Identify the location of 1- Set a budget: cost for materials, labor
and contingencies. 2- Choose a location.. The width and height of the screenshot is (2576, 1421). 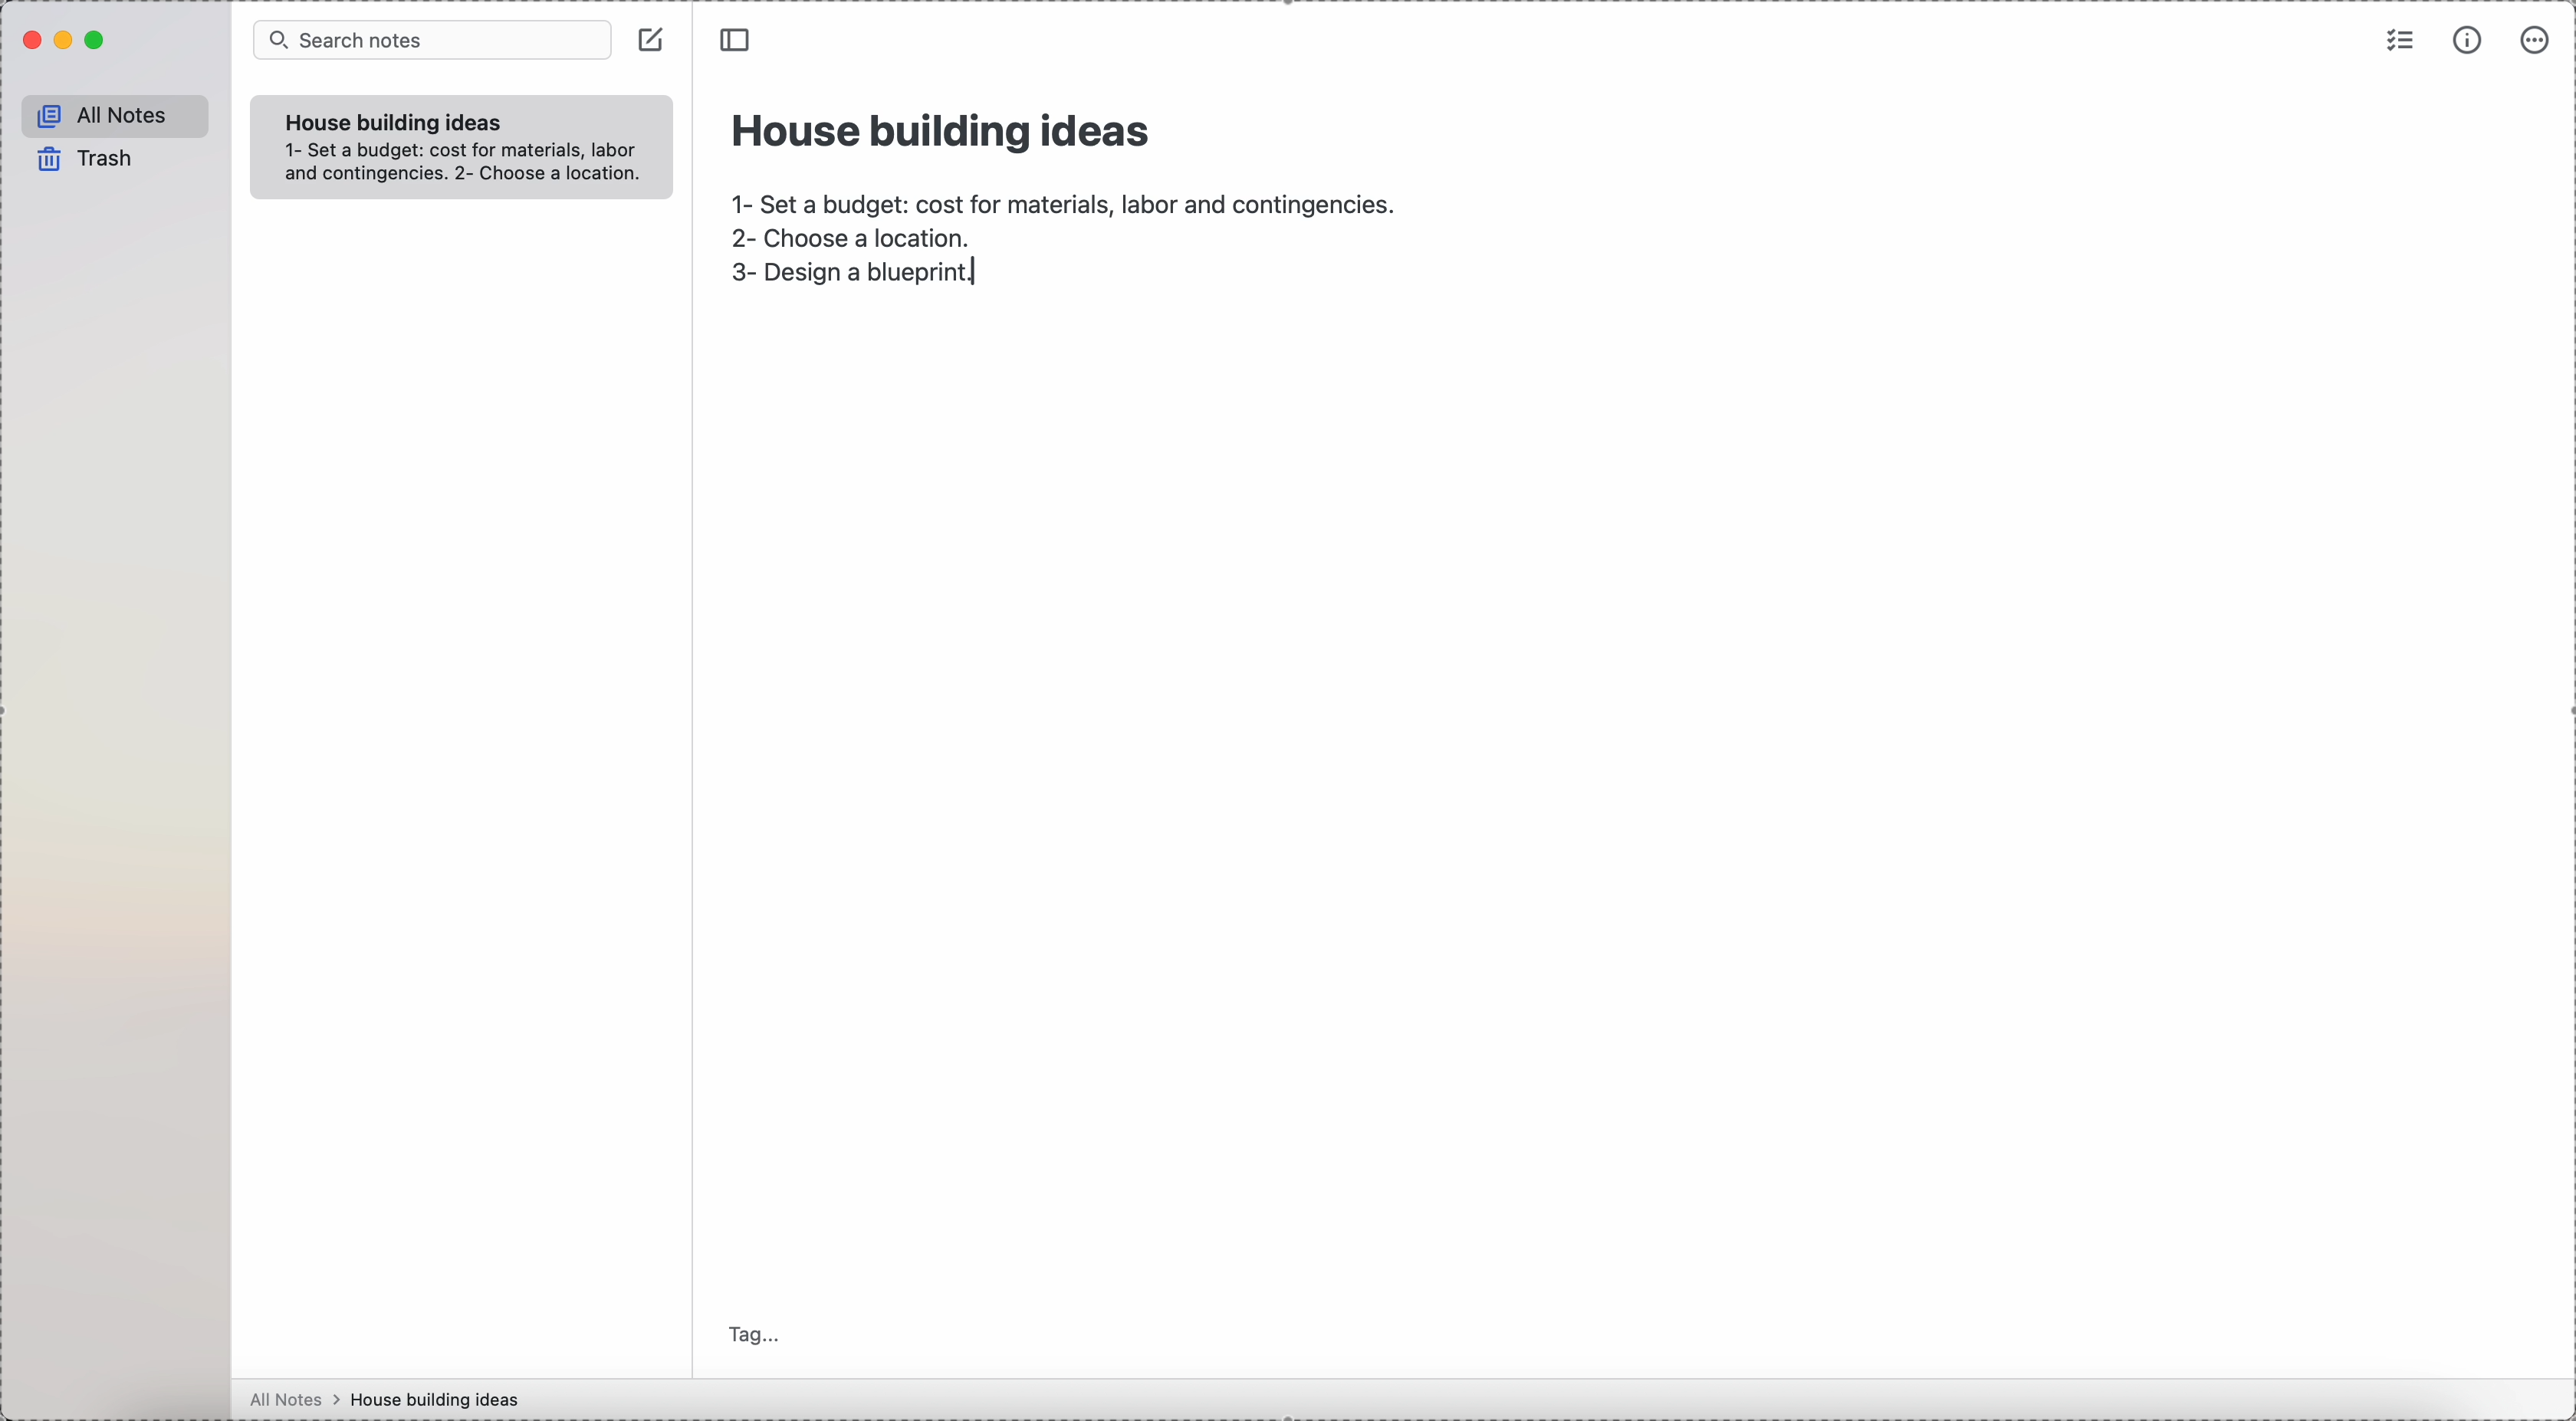
(469, 166).